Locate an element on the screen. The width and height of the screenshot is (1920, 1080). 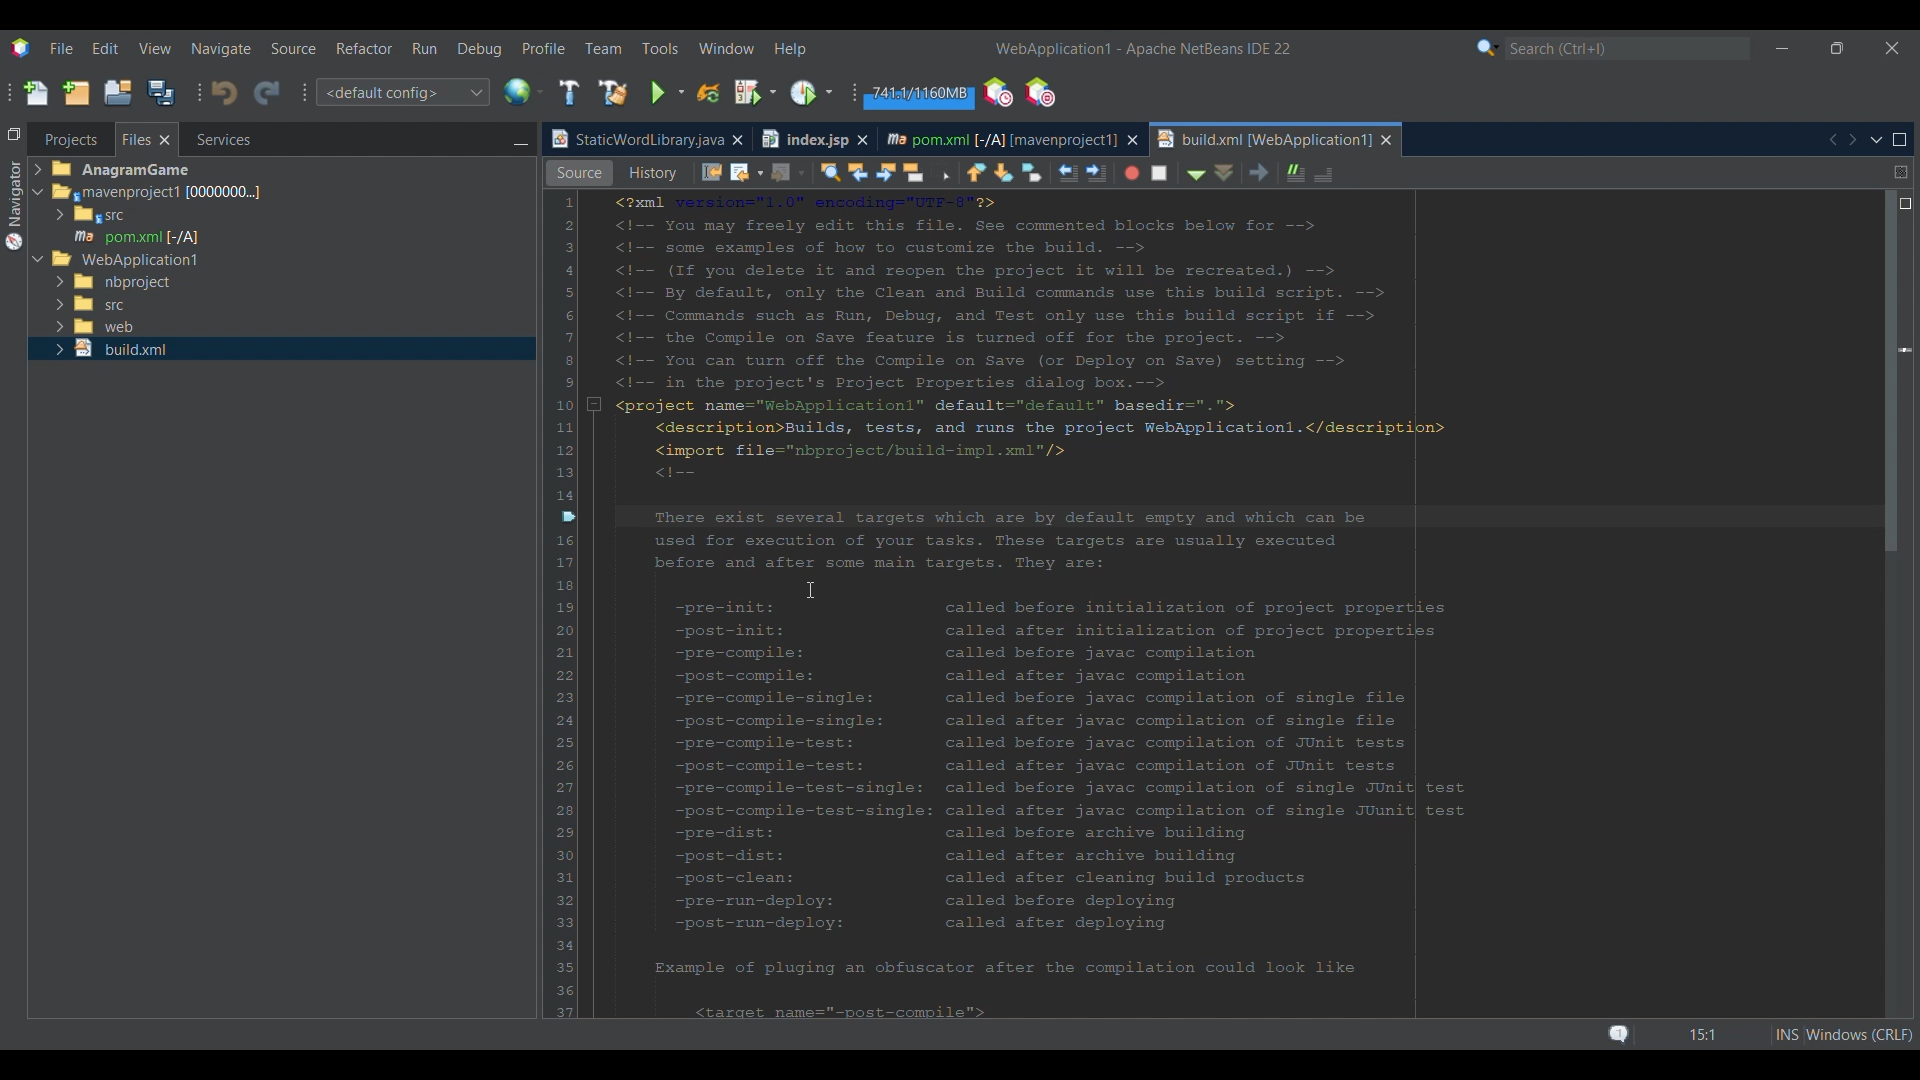
Vertical slide bar is located at coordinates (1894, 608).